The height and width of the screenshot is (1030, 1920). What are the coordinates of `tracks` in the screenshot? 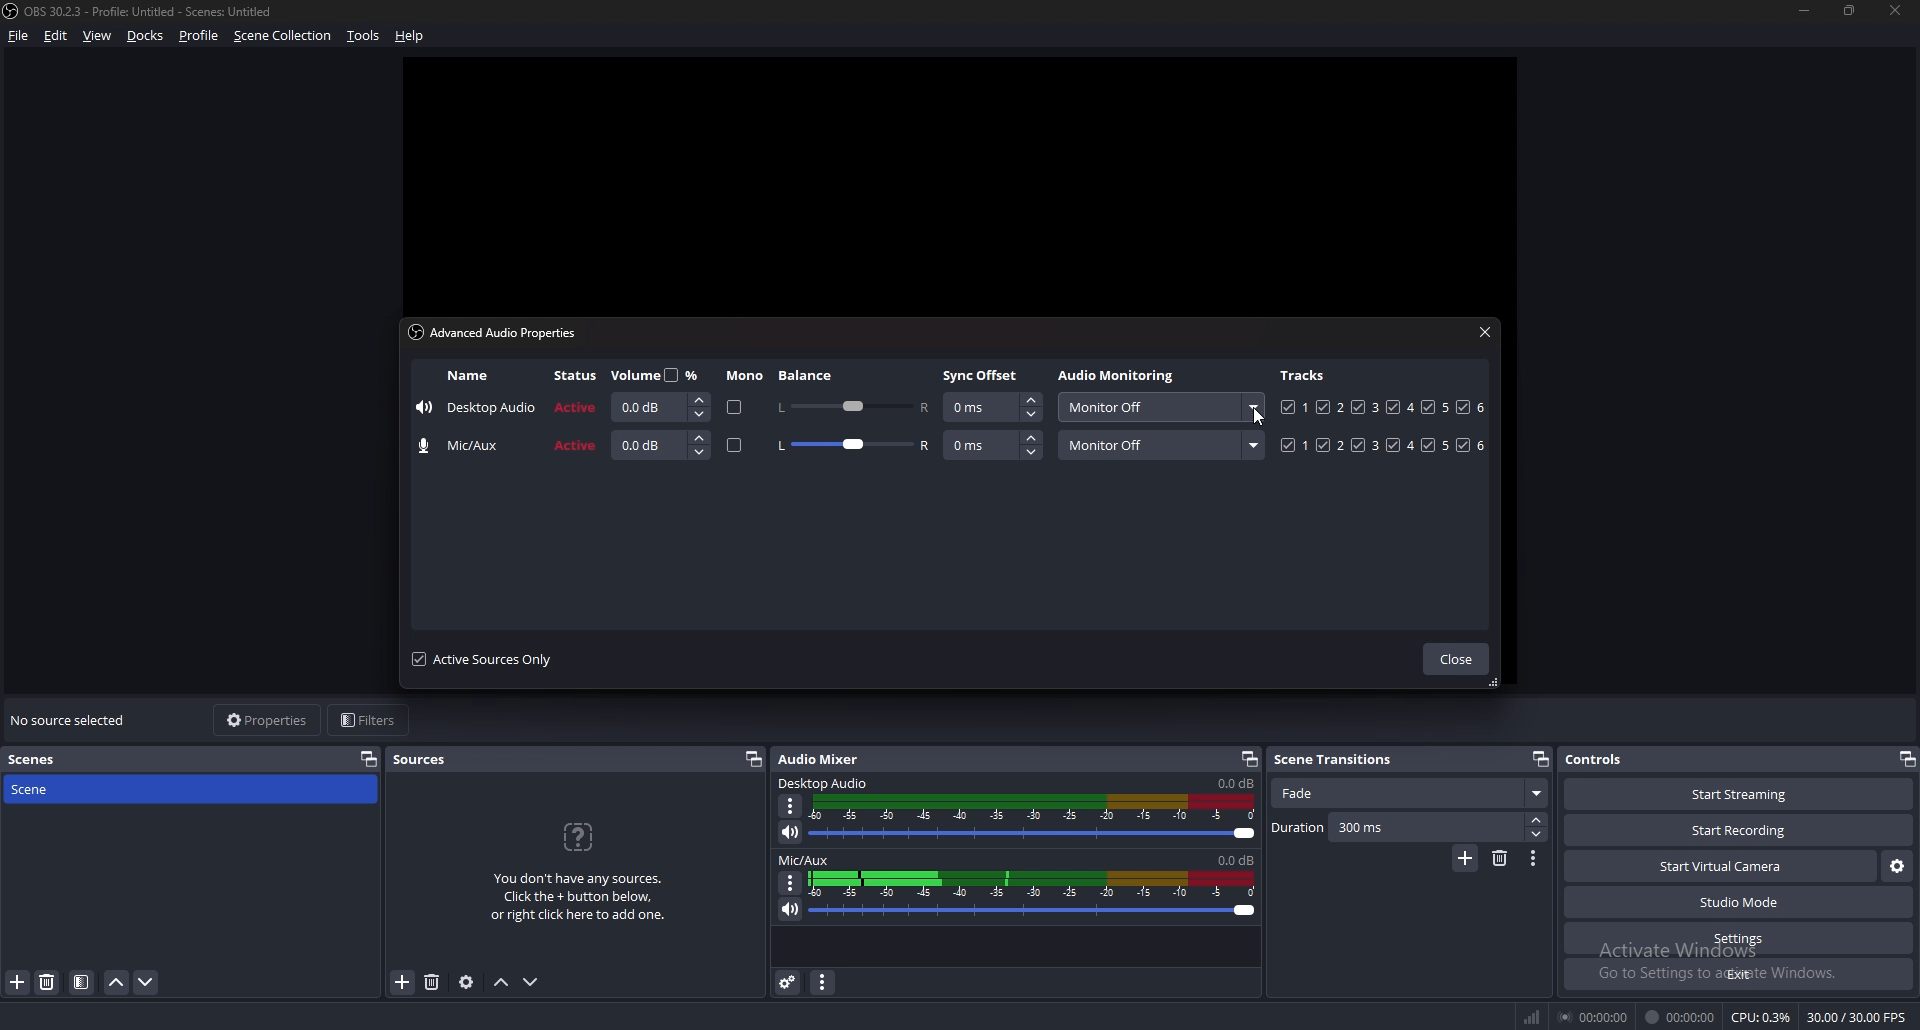 It's located at (1385, 445).